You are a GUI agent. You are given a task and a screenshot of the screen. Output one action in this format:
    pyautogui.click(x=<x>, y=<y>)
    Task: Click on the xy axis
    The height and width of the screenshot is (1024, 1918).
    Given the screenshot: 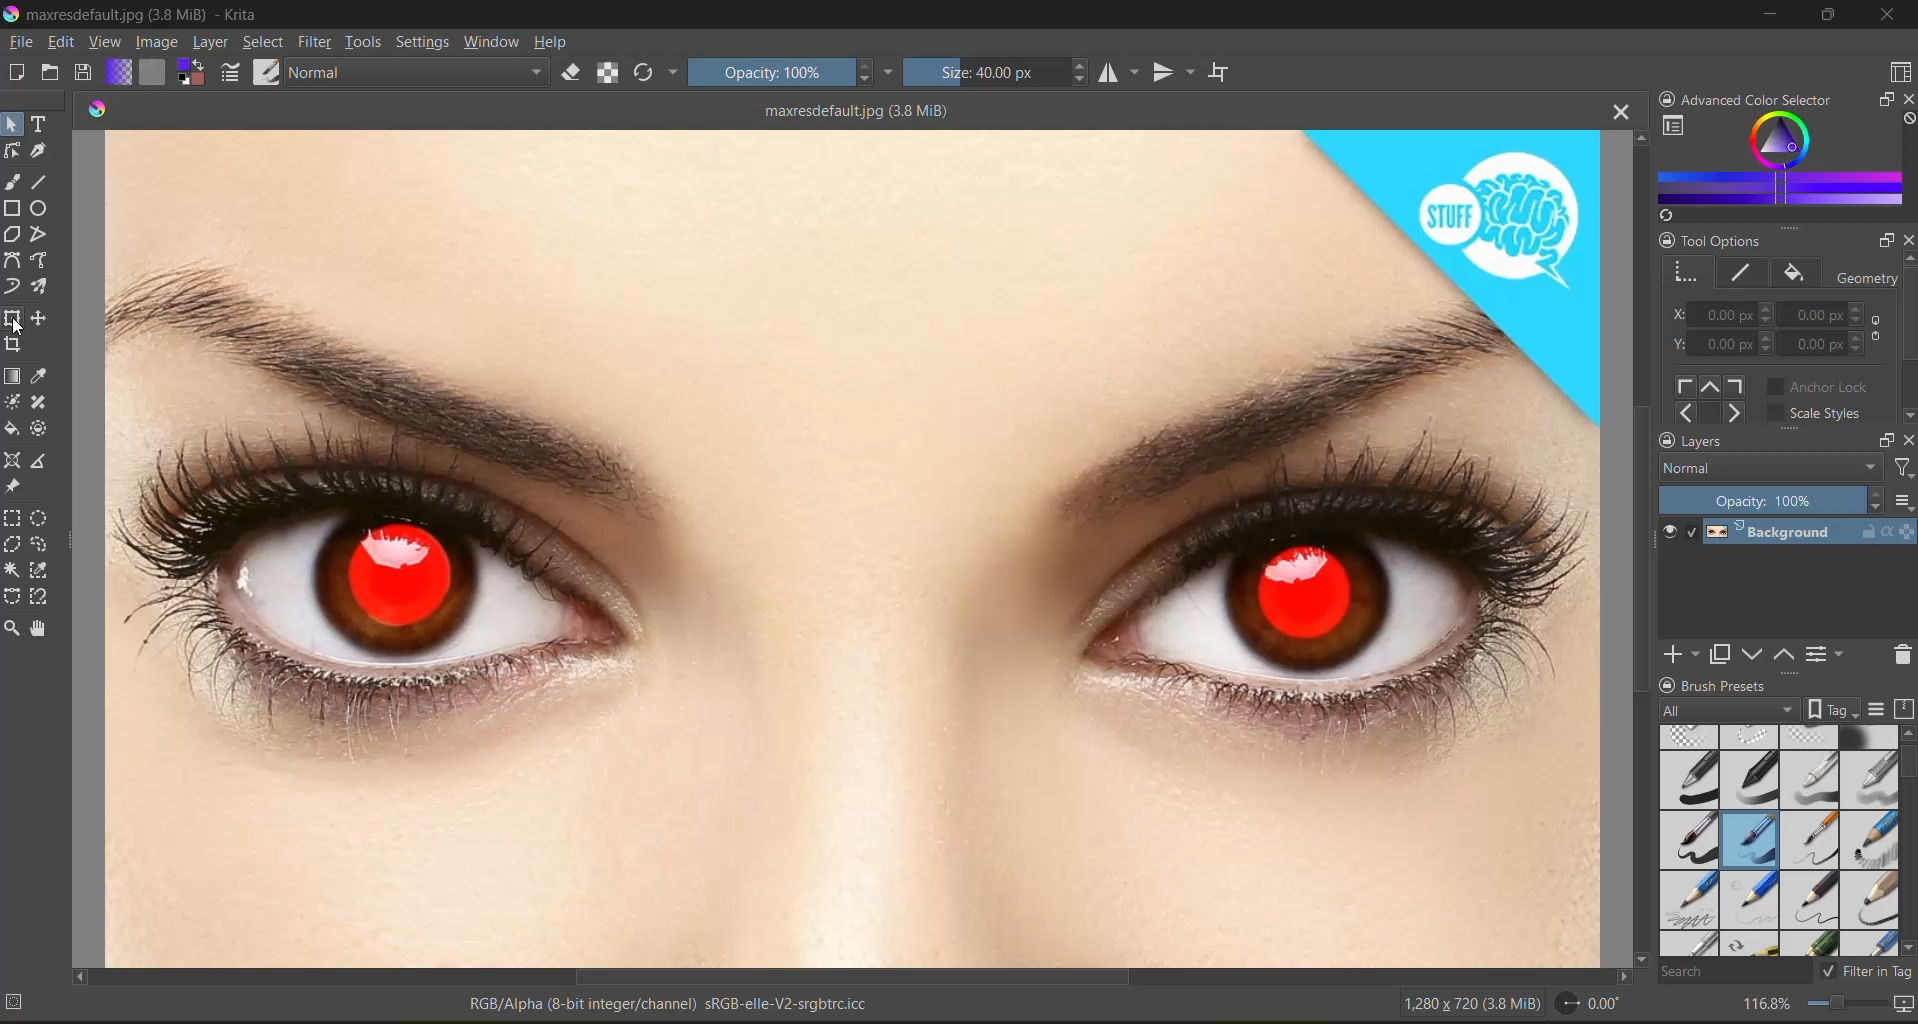 What is the action you would take?
    pyautogui.click(x=1723, y=344)
    